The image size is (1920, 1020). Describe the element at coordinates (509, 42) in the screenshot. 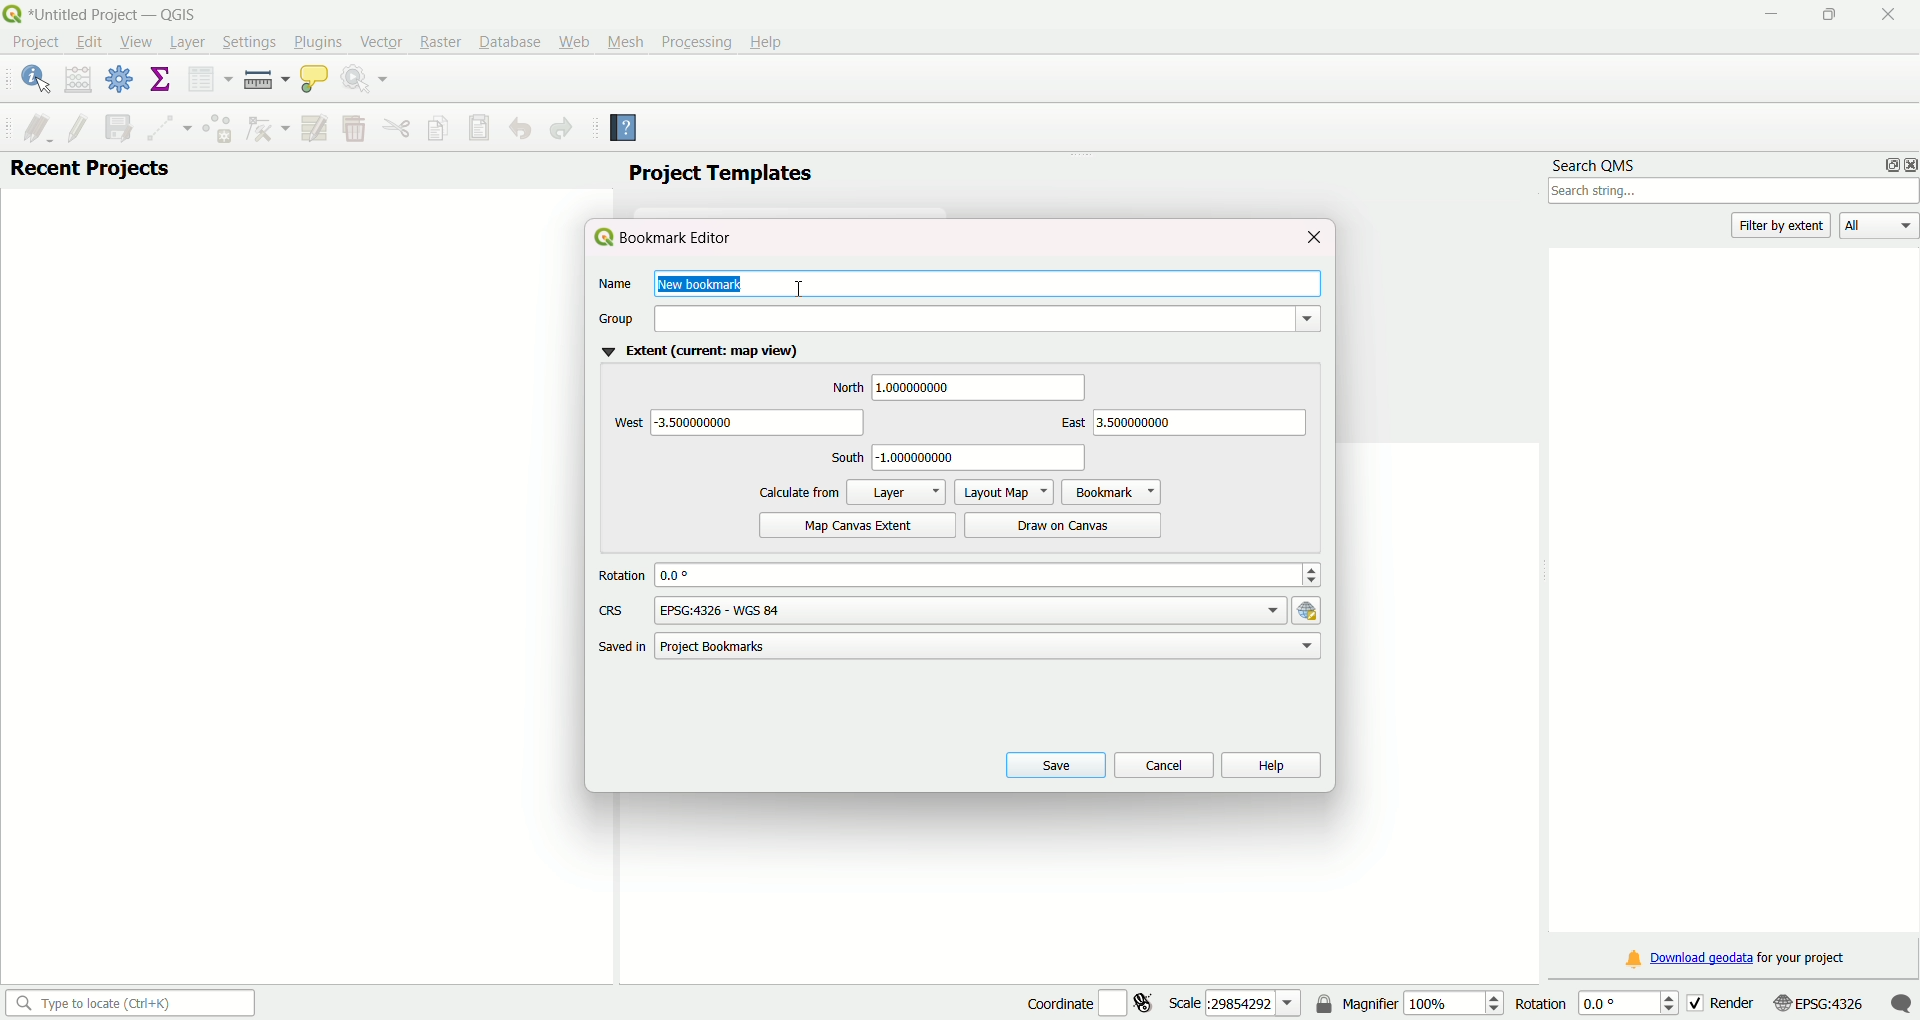

I see `Database` at that location.